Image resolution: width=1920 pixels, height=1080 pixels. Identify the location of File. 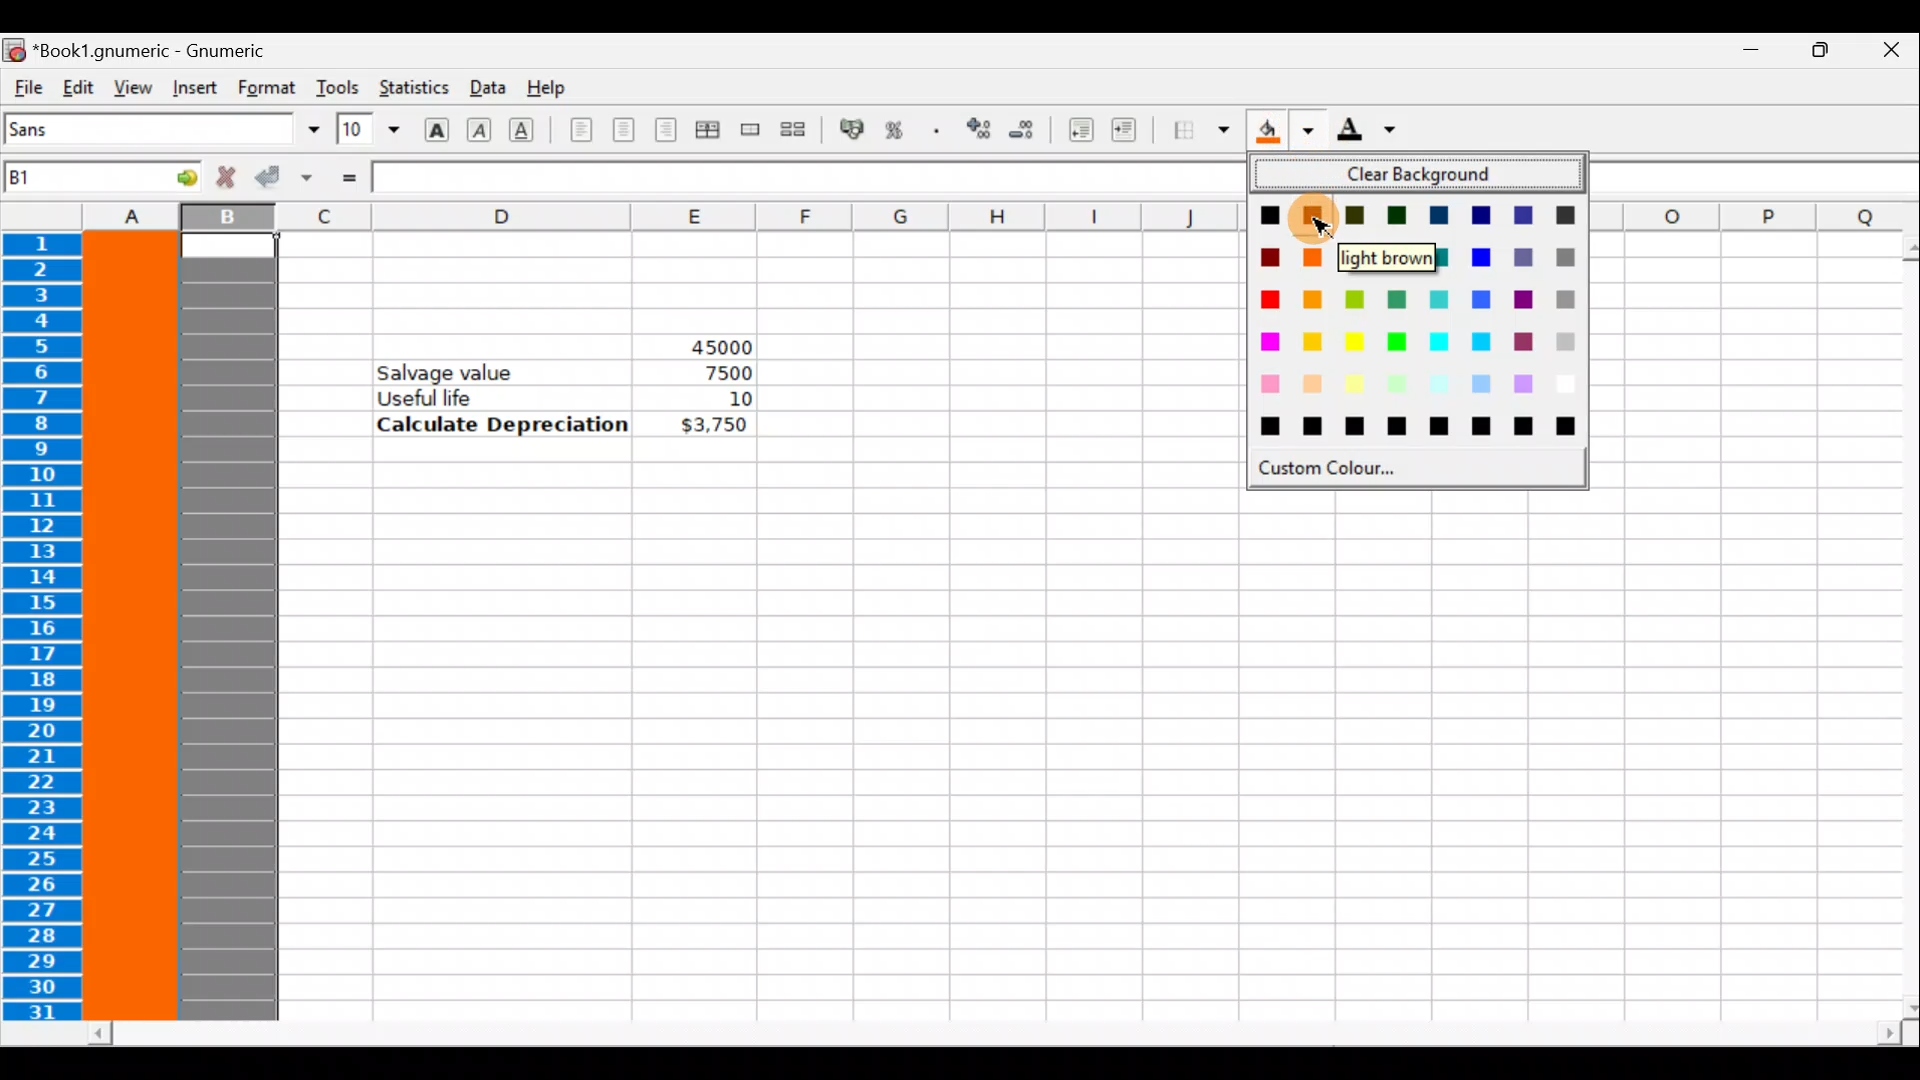
(26, 88).